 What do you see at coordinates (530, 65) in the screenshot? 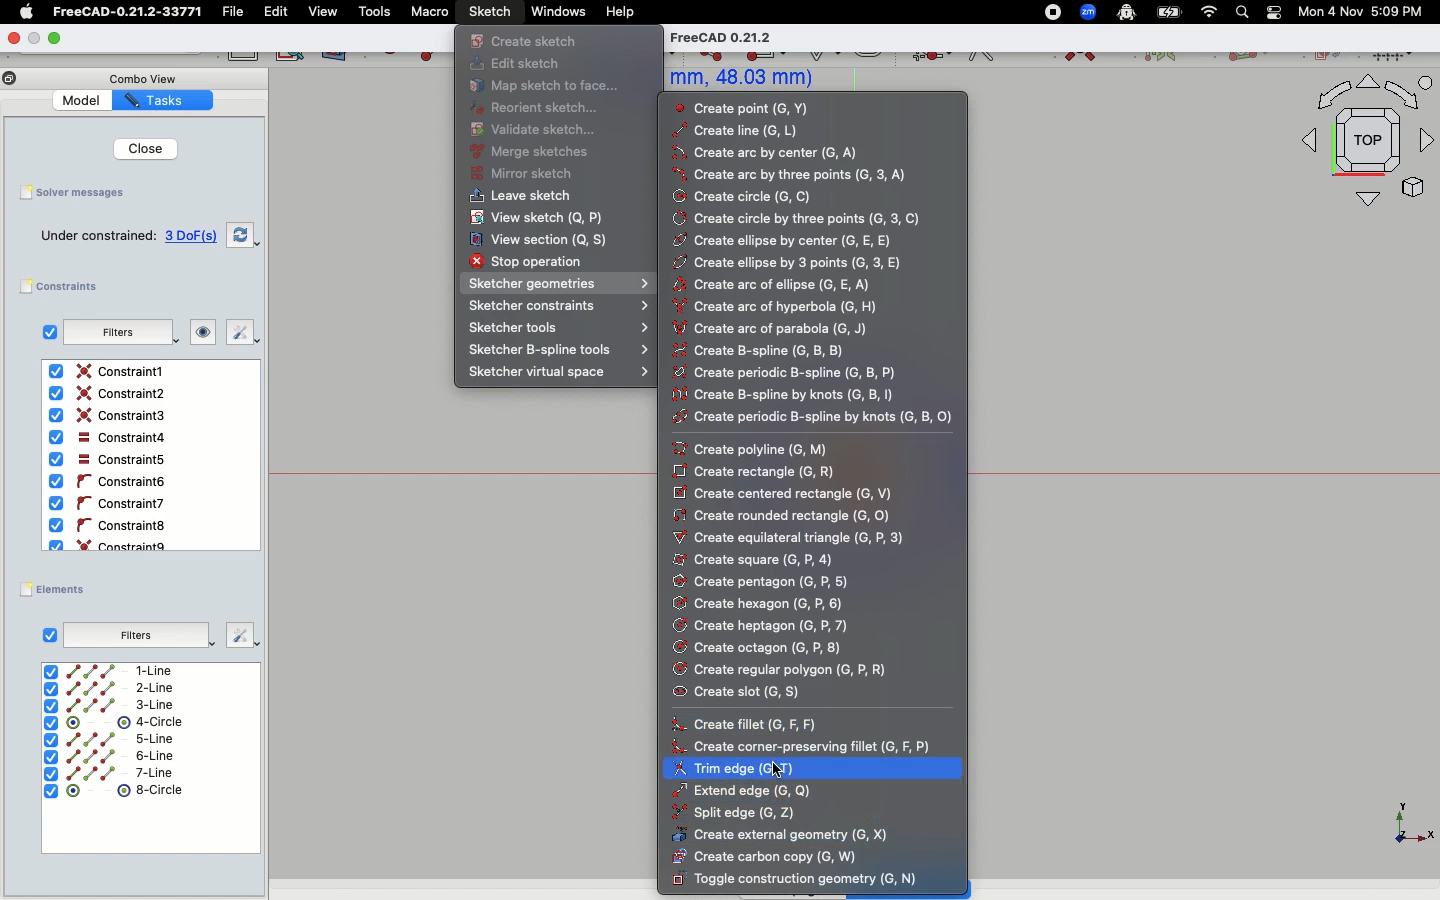
I see `Edit sketch` at bounding box center [530, 65].